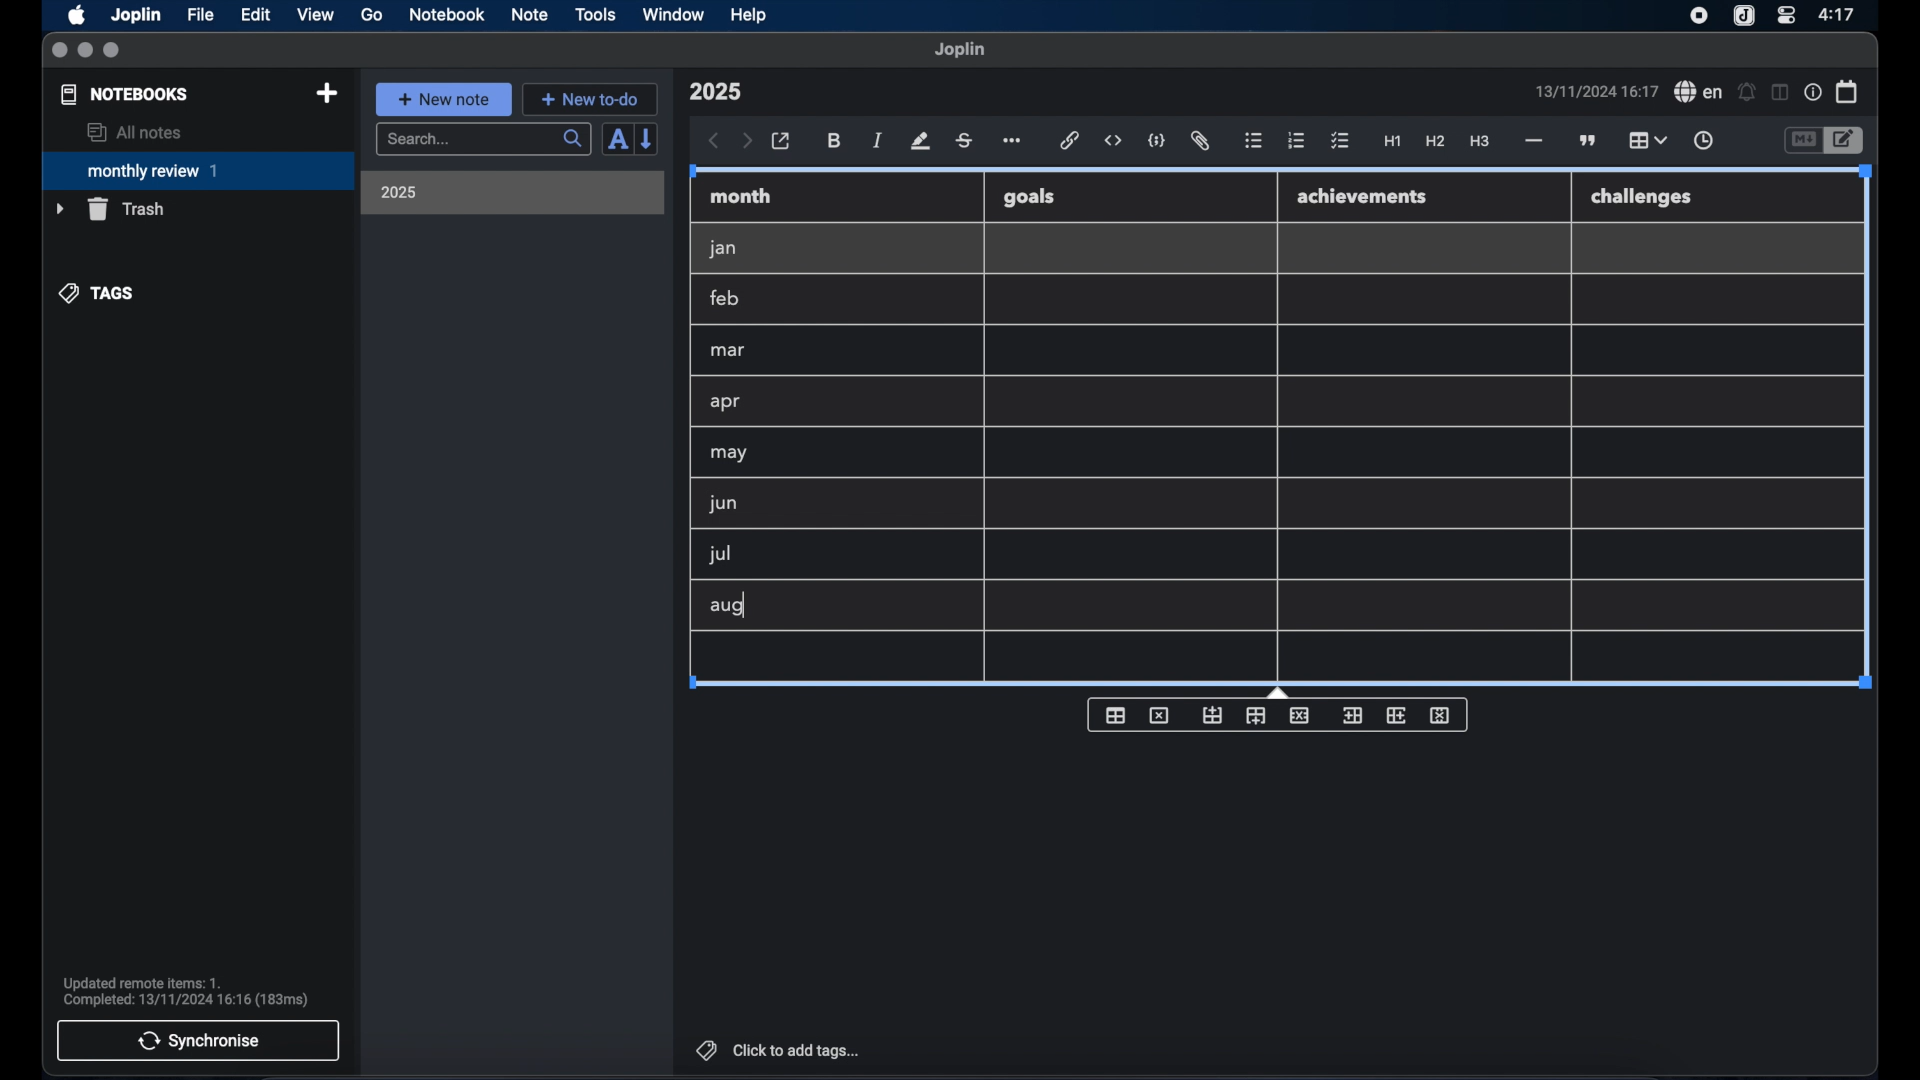 Image resolution: width=1920 pixels, height=1080 pixels. Describe the element at coordinates (1596, 91) in the screenshot. I see `date` at that location.